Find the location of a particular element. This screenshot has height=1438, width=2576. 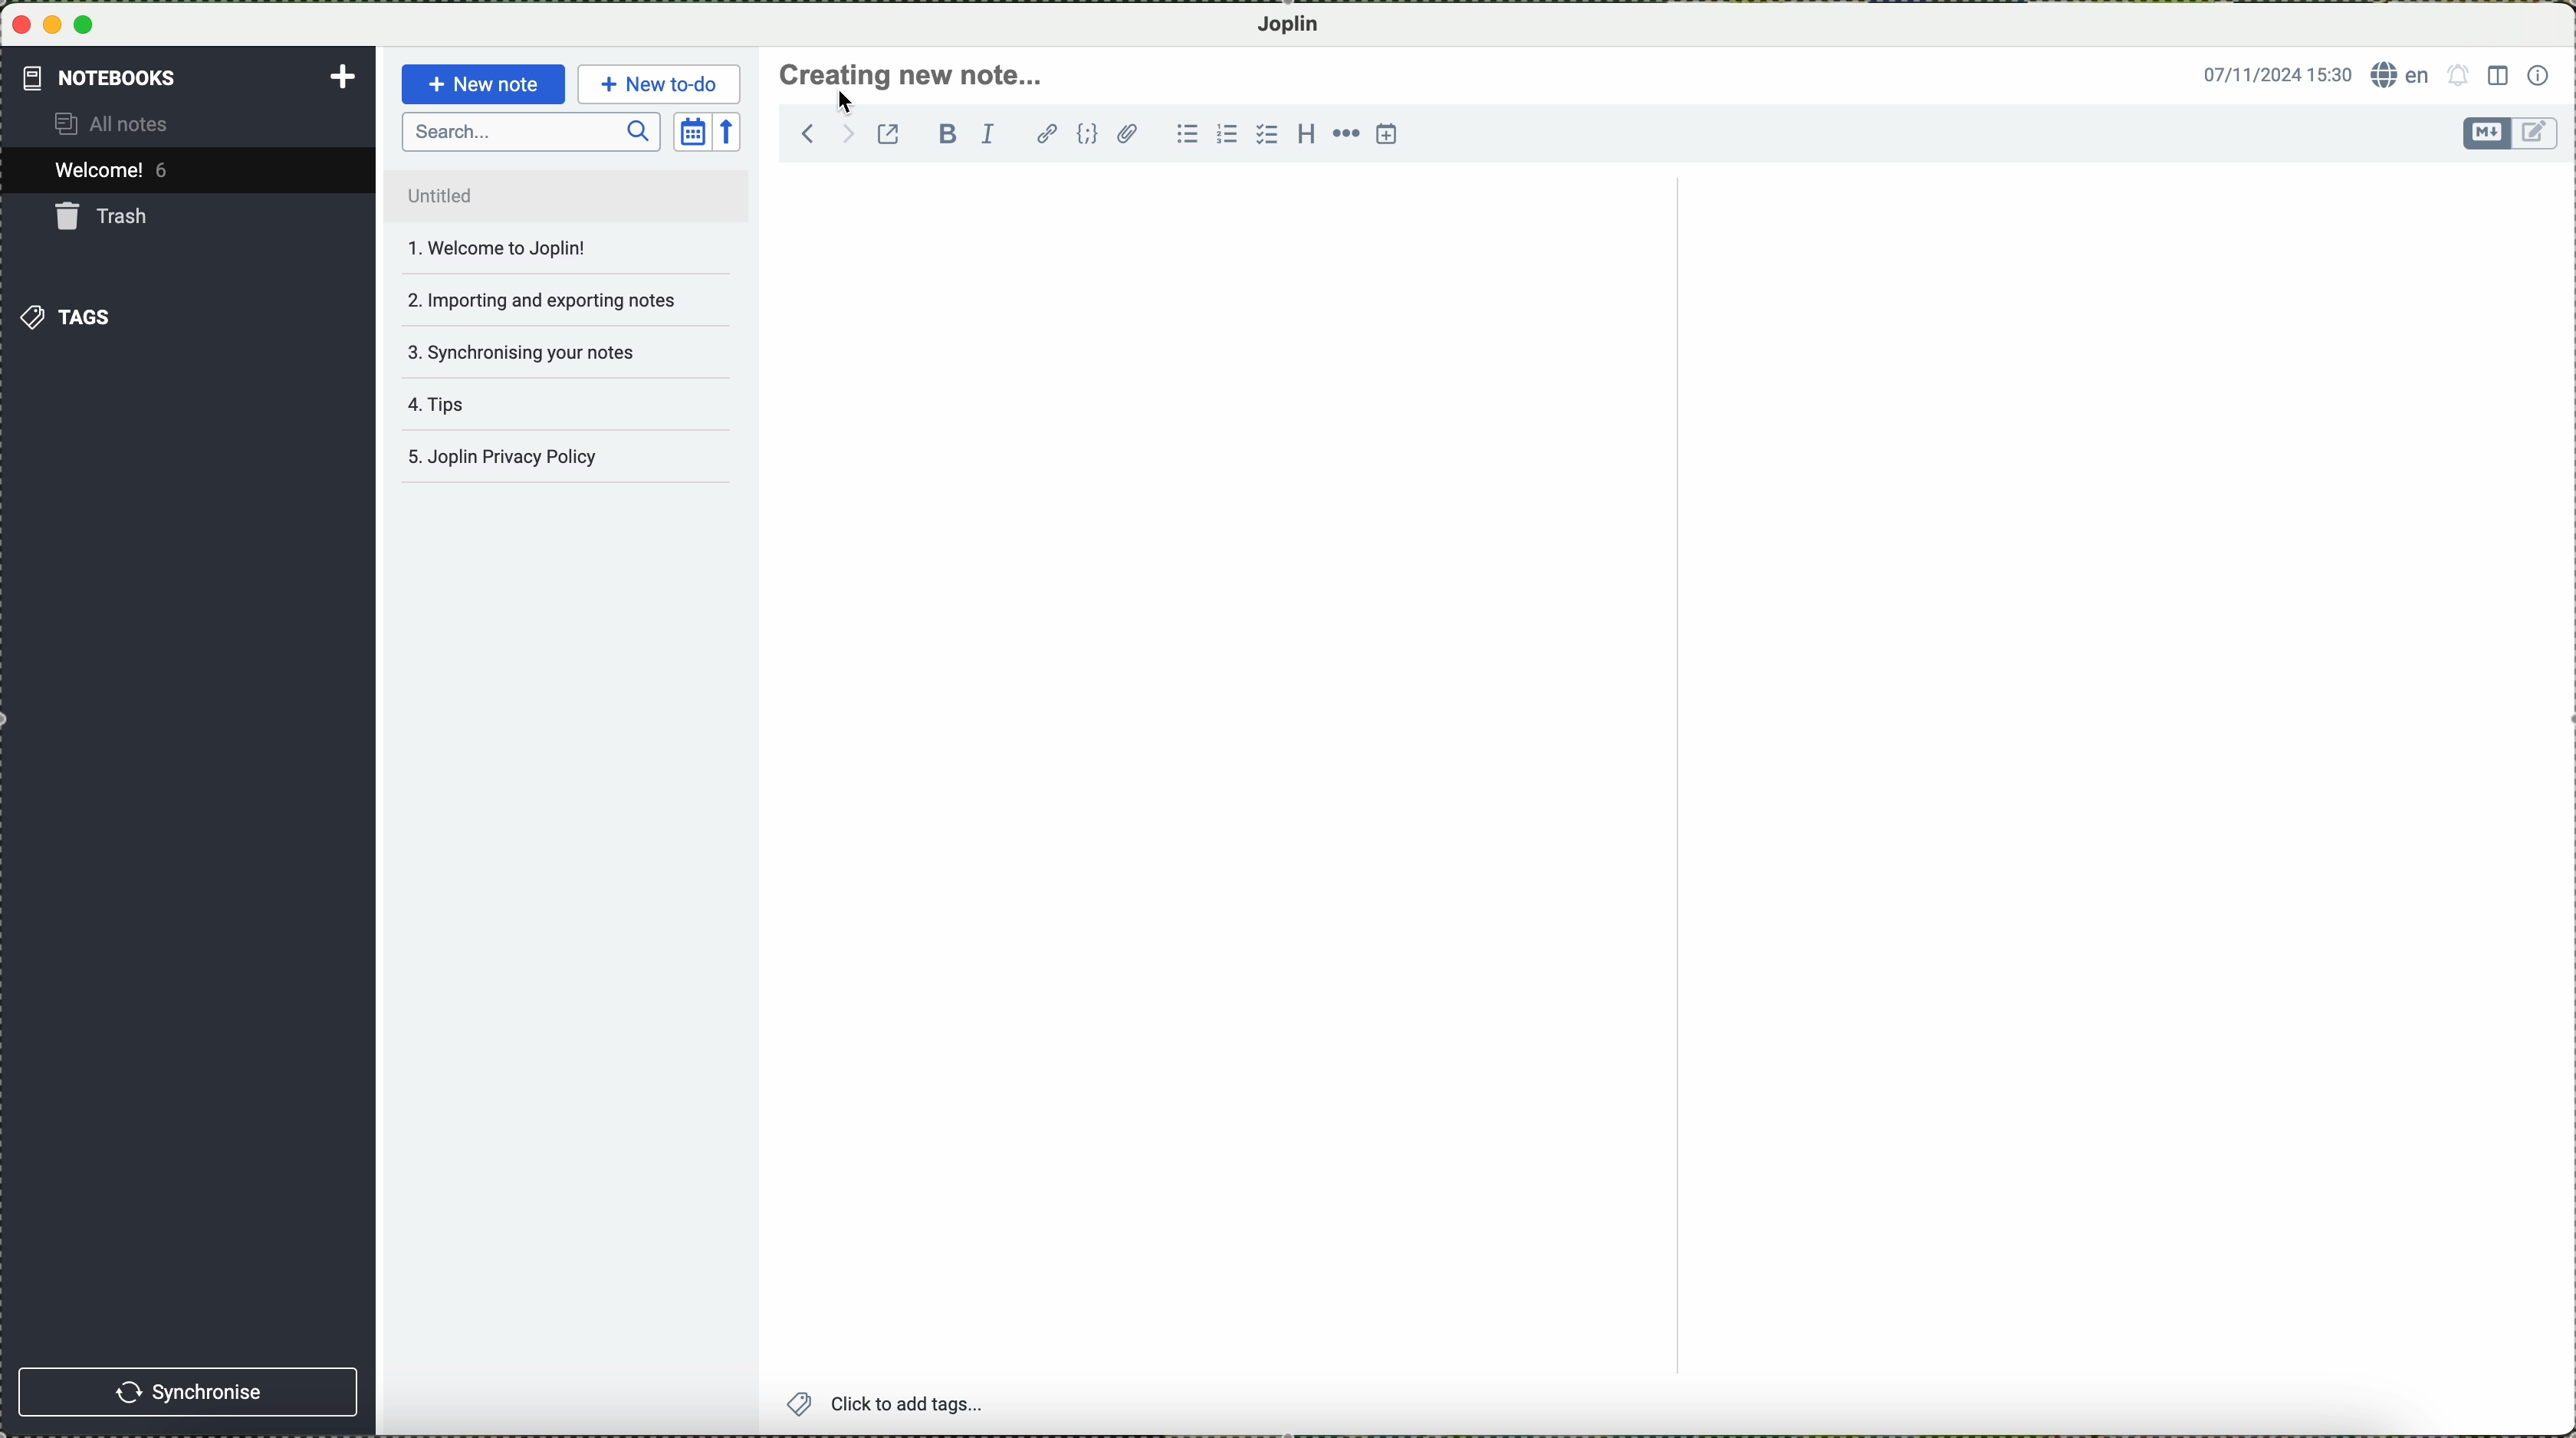

synchronise button is located at coordinates (191, 1391).